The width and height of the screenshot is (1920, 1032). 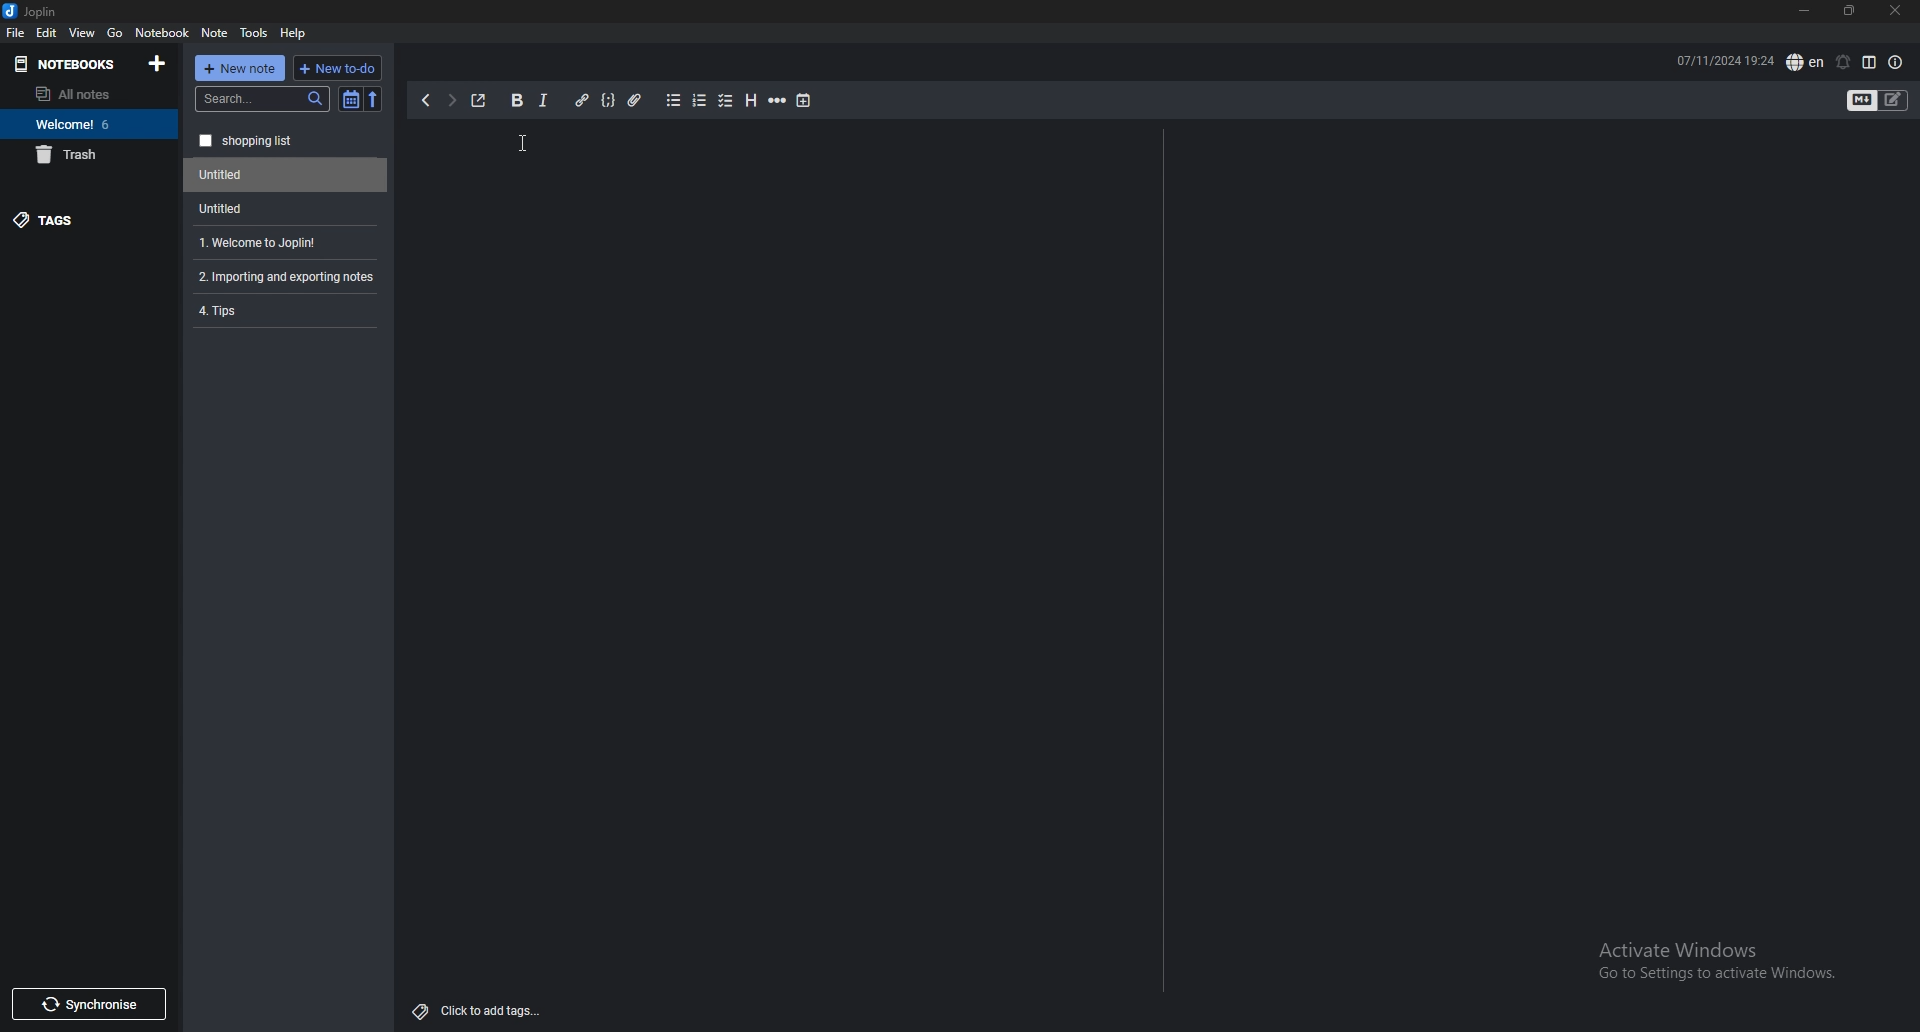 I want to click on add notebooks, so click(x=157, y=62).